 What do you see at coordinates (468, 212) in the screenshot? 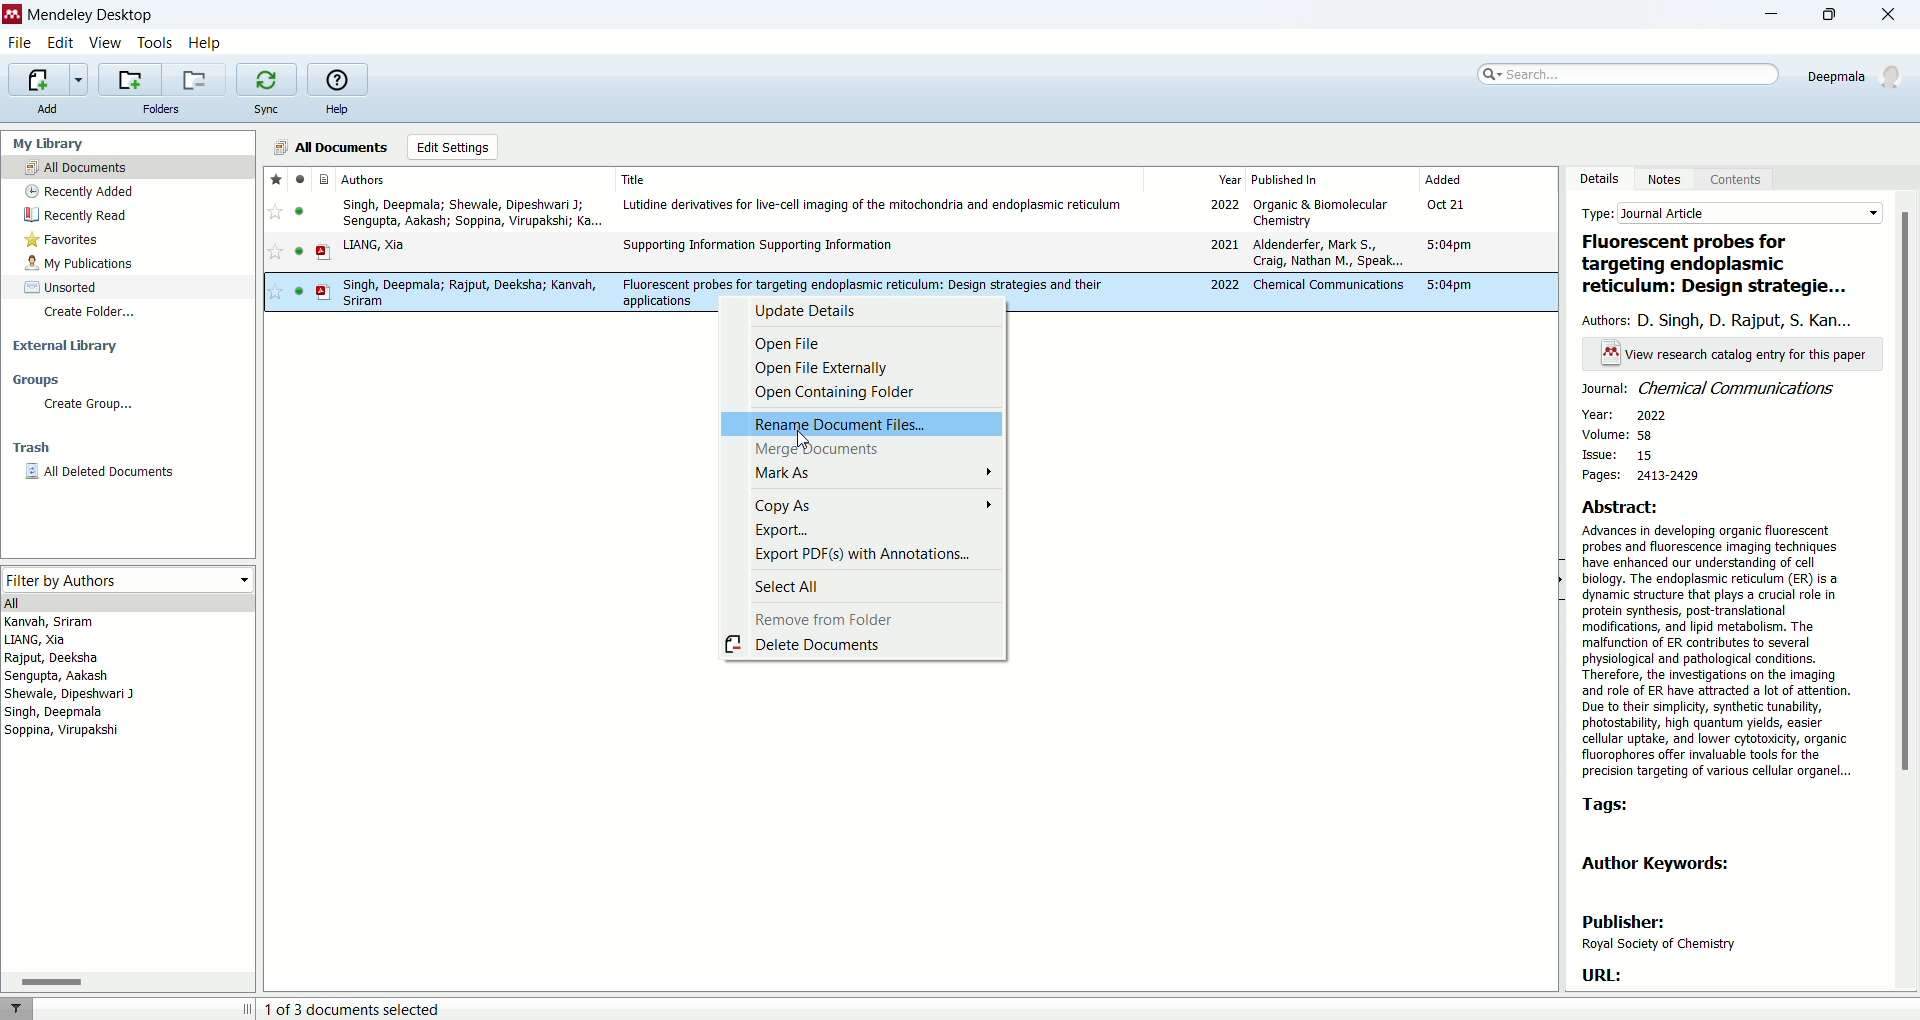
I see `Singh, Deepmala; Shewale, Dipeshwari J;
Sengupta, Aakash; Soppina, Virupakshi; Ka...` at bounding box center [468, 212].